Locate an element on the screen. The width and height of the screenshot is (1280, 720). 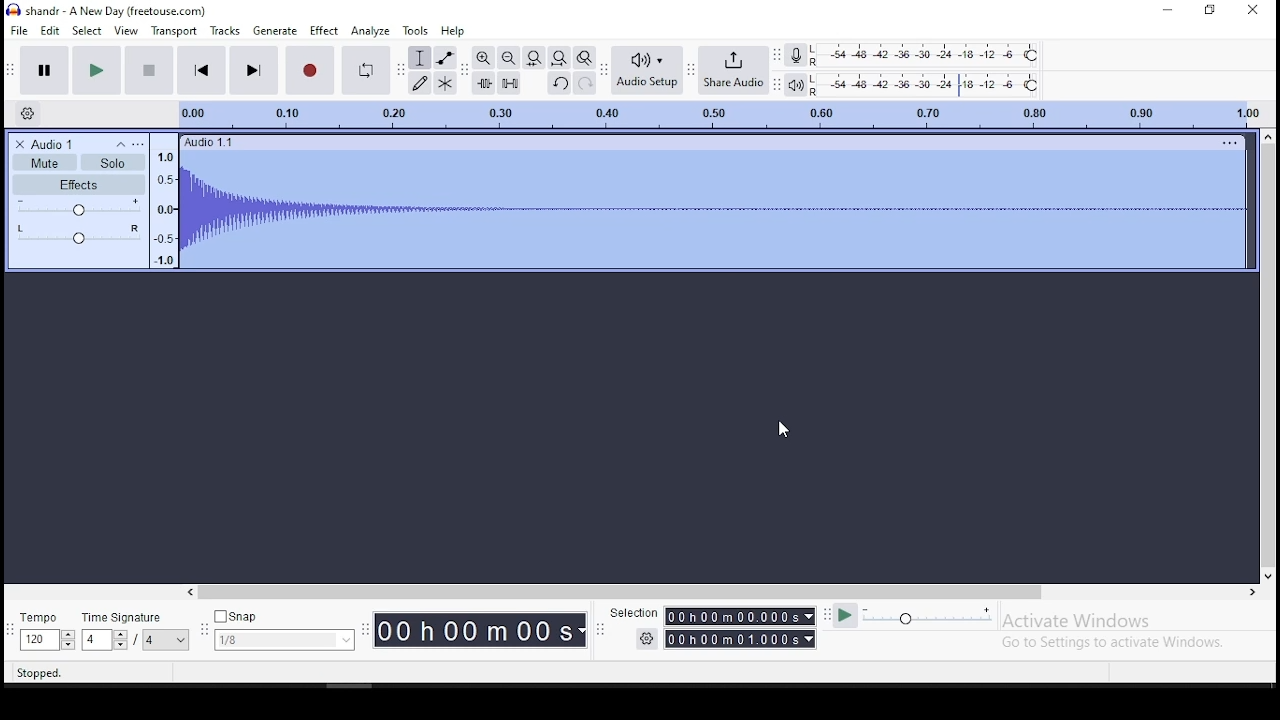
tracks is located at coordinates (224, 31).